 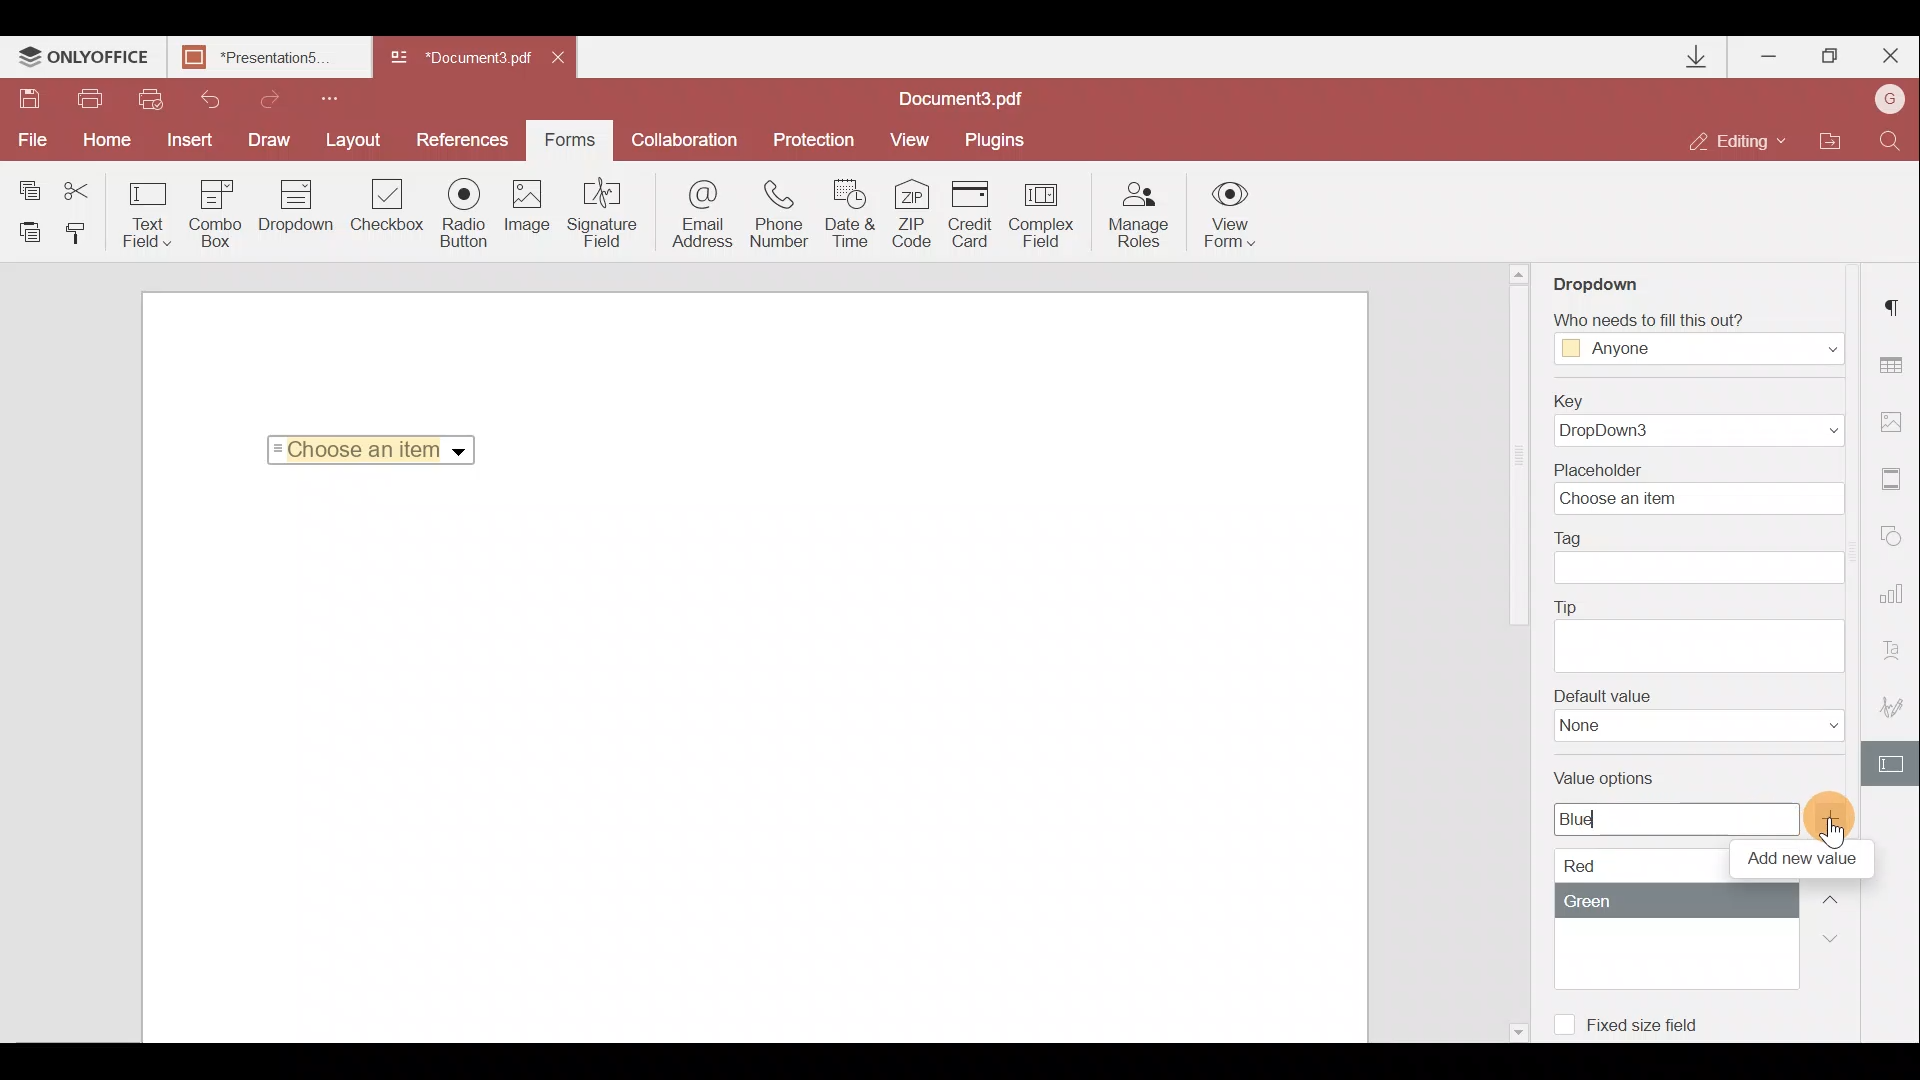 I want to click on Find, so click(x=1894, y=140).